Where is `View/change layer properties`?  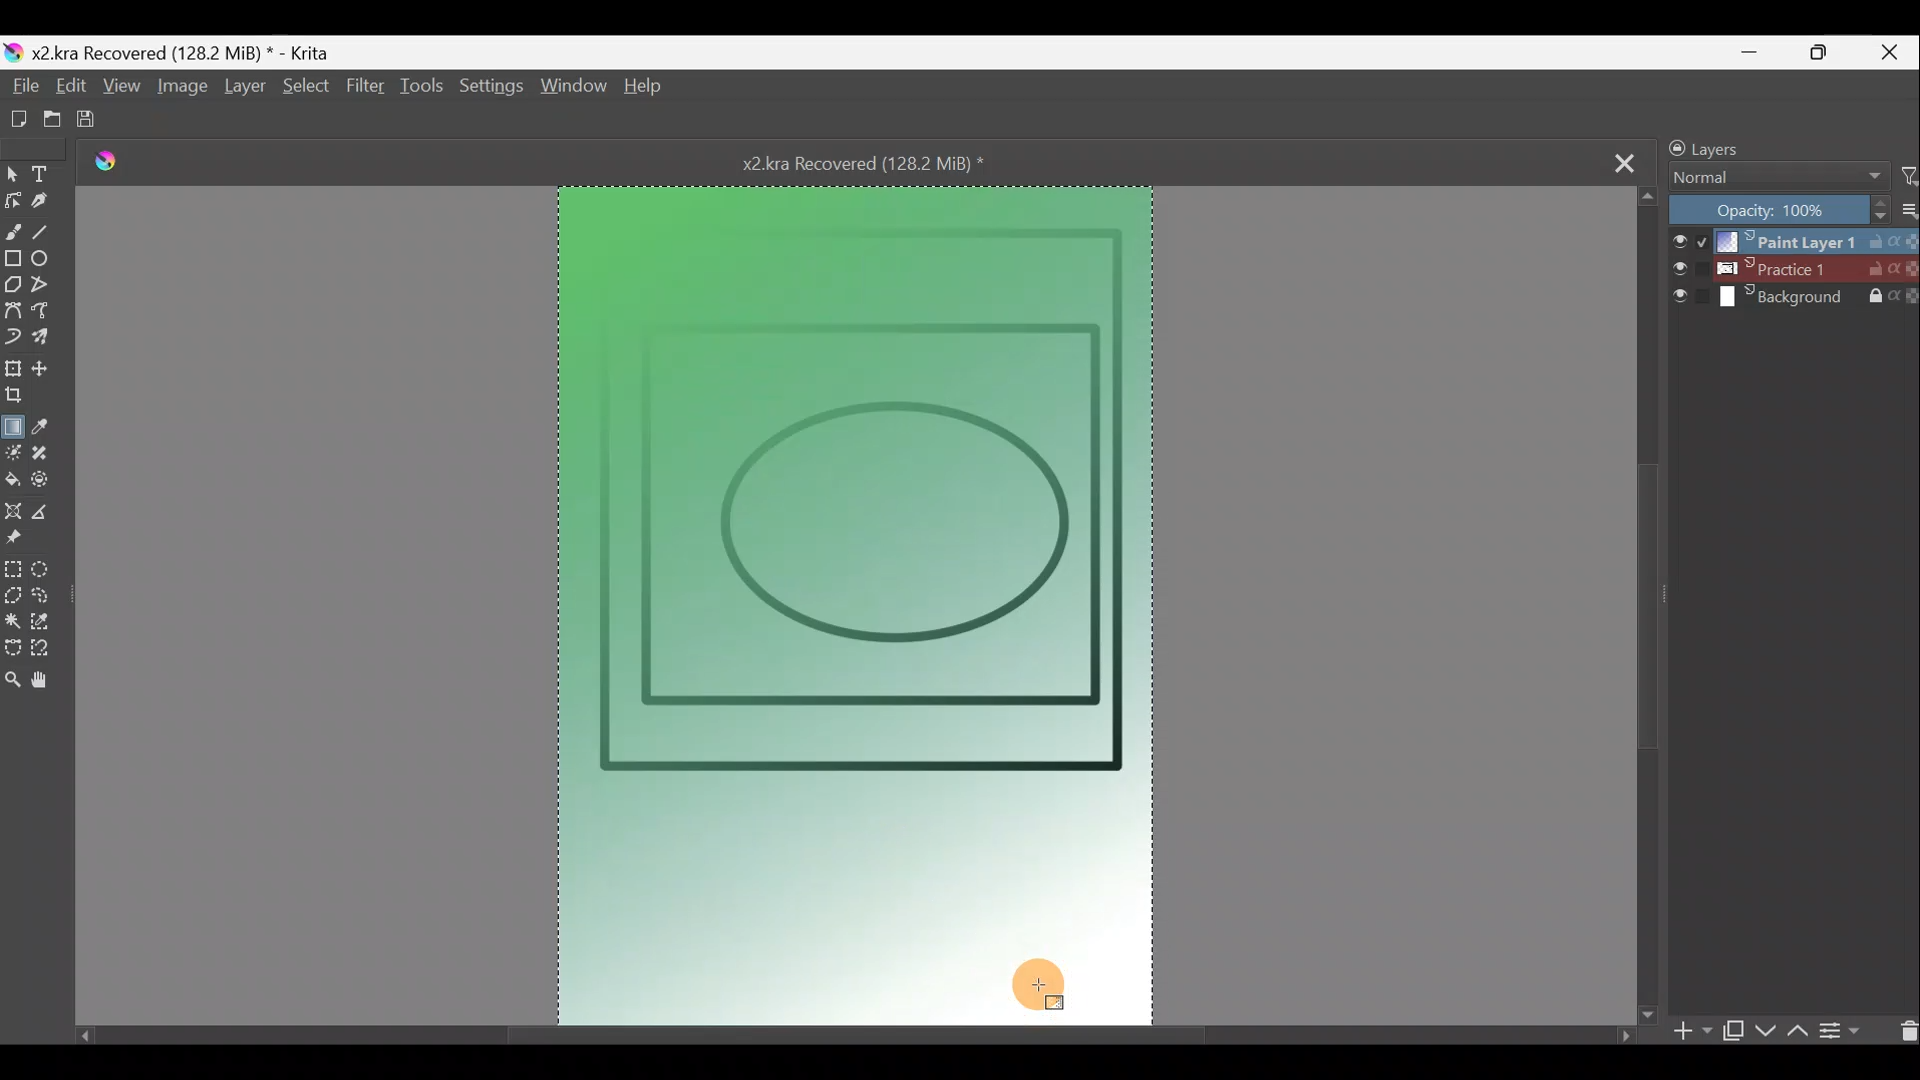
View/change layer properties is located at coordinates (1849, 1029).